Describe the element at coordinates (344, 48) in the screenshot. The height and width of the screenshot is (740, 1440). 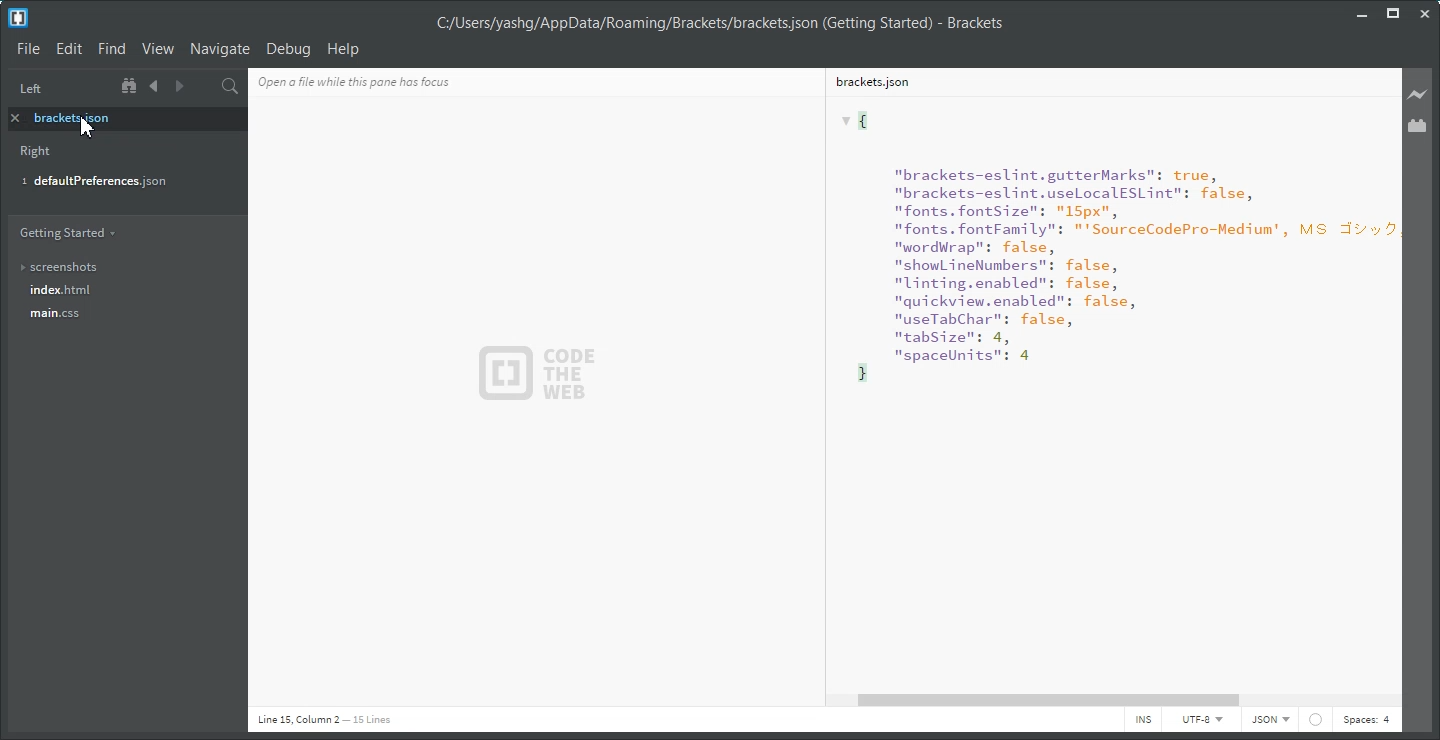
I see `Help` at that location.